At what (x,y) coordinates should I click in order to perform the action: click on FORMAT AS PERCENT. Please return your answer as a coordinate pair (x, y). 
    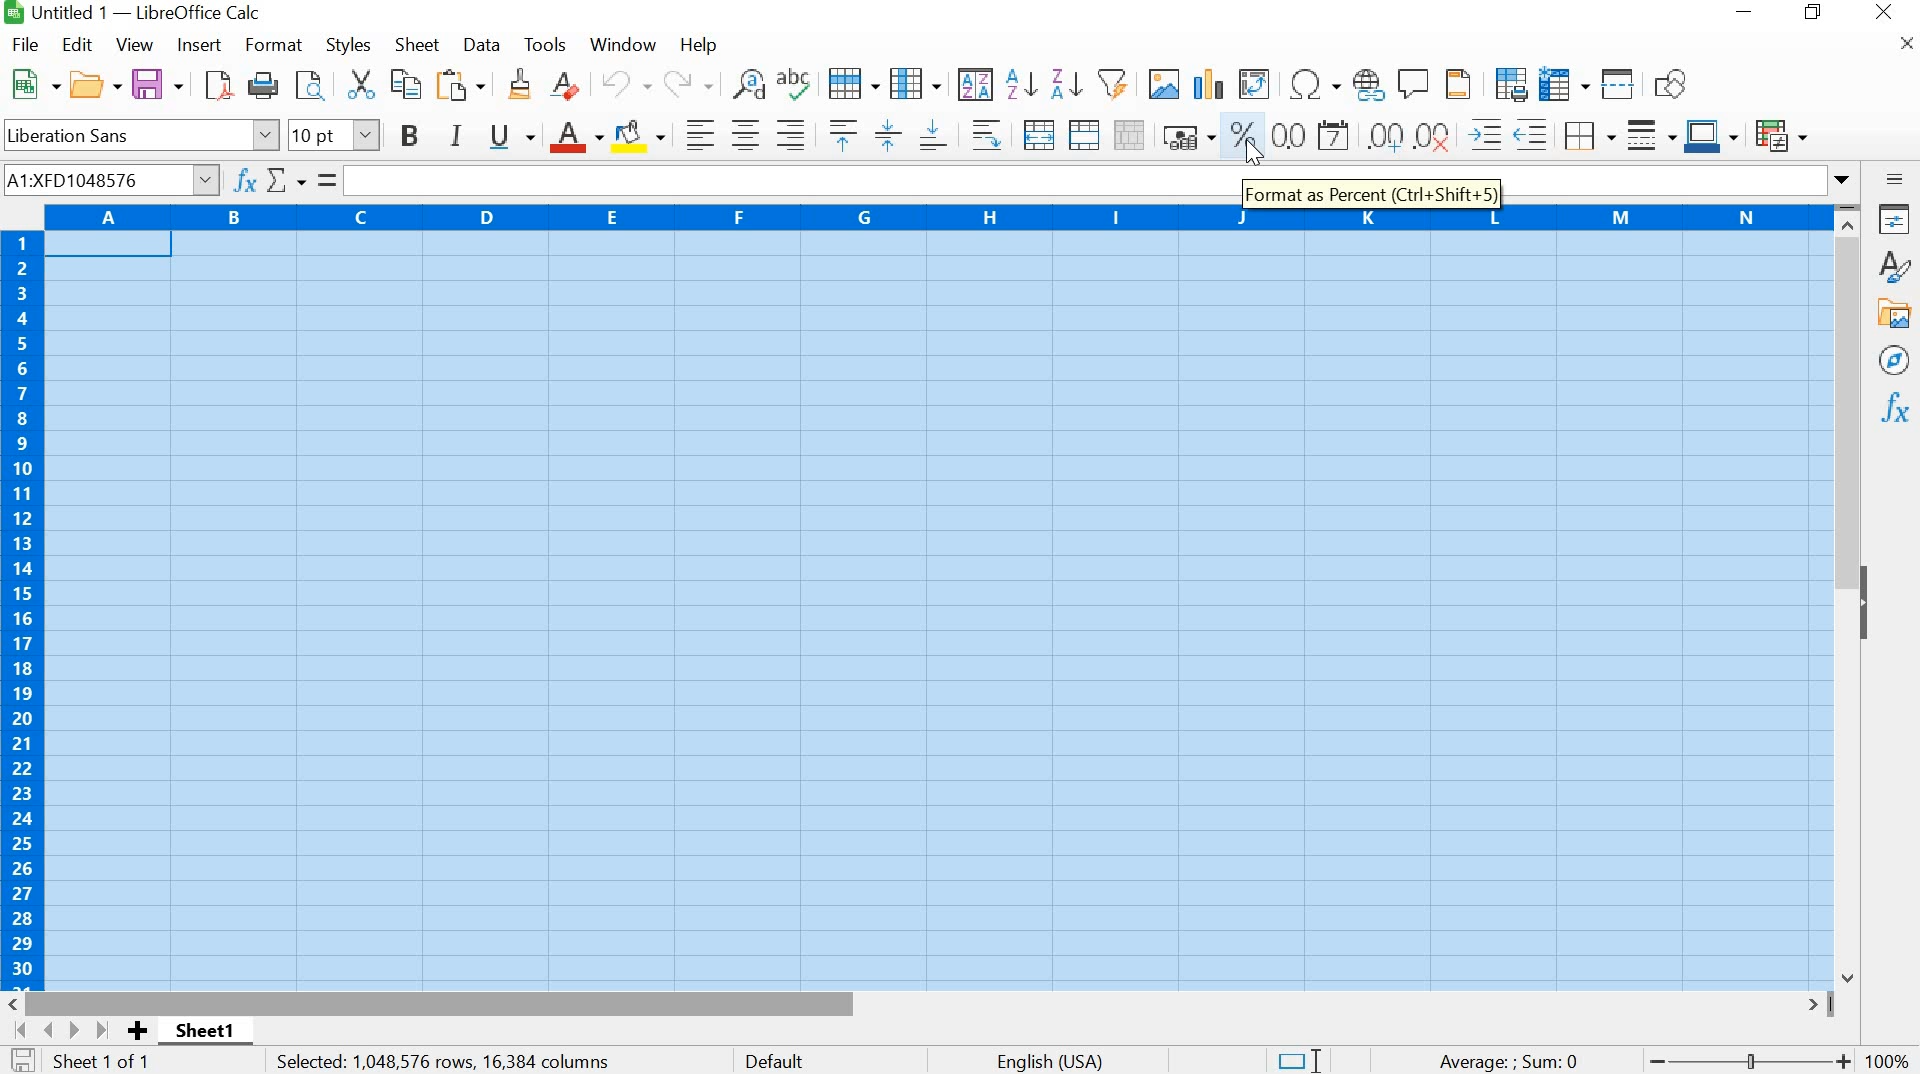
    Looking at the image, I should click on (1243, 140).